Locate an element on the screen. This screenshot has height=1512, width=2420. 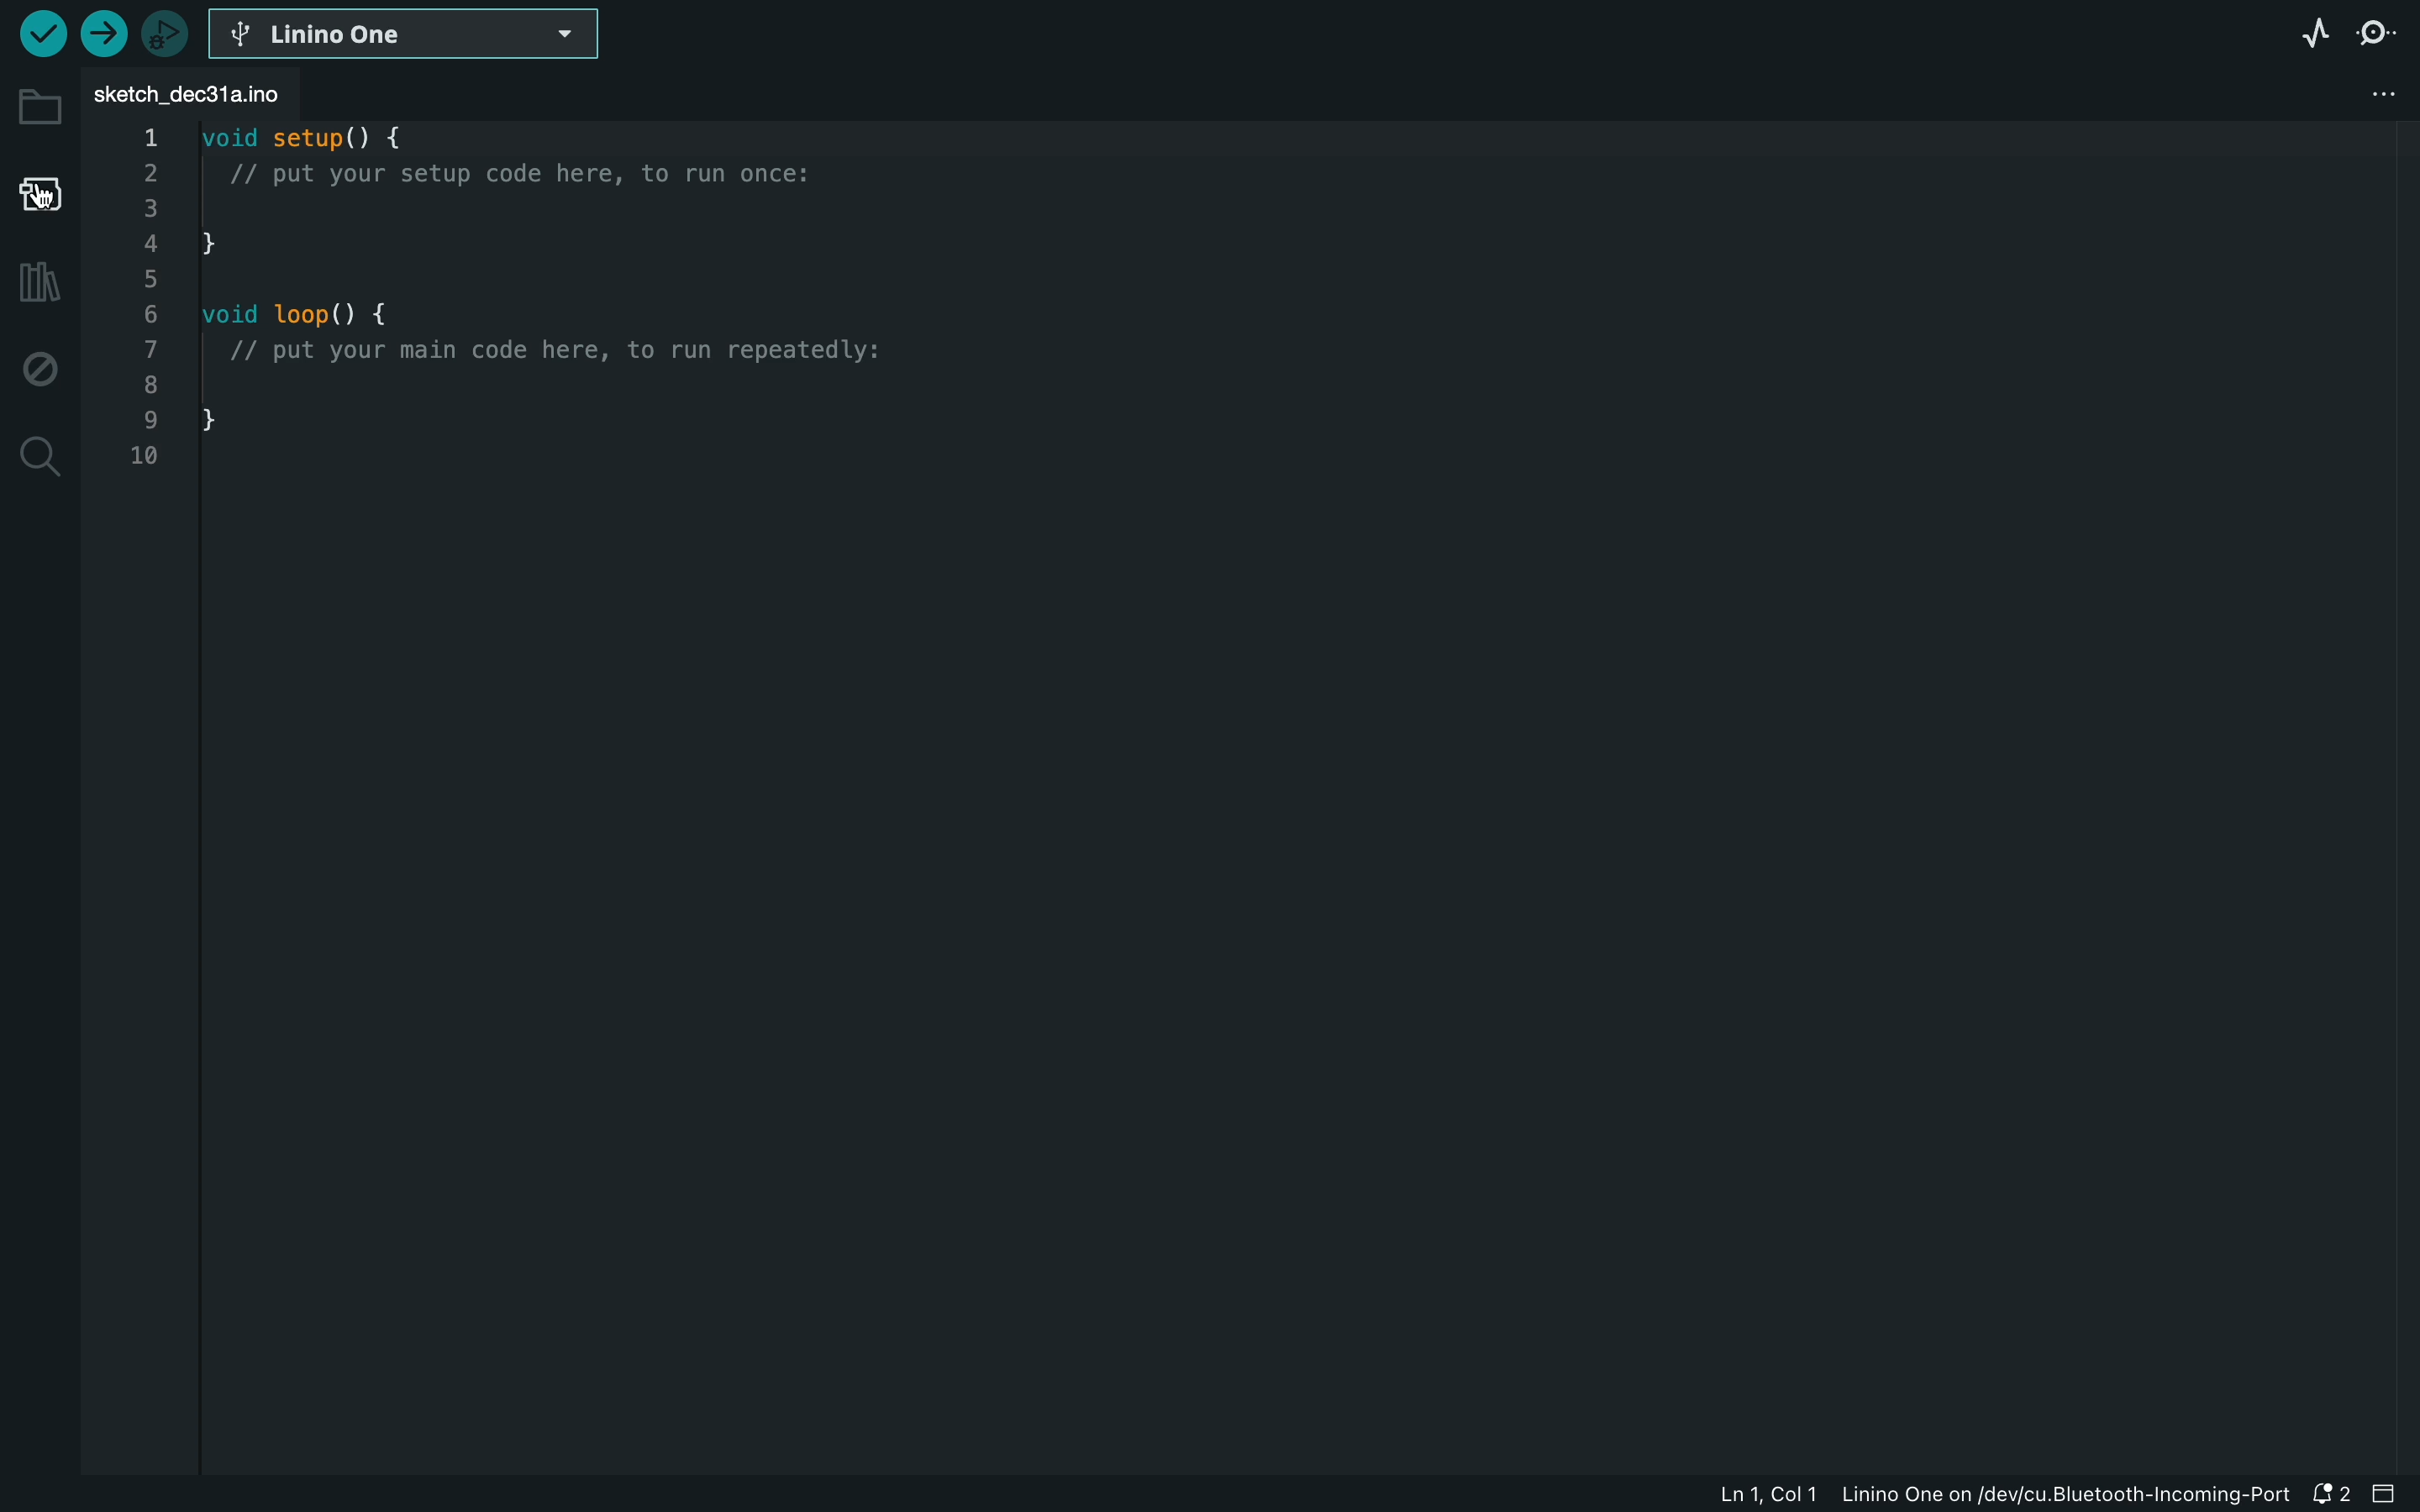
upload is located at coordinates (102, 39).